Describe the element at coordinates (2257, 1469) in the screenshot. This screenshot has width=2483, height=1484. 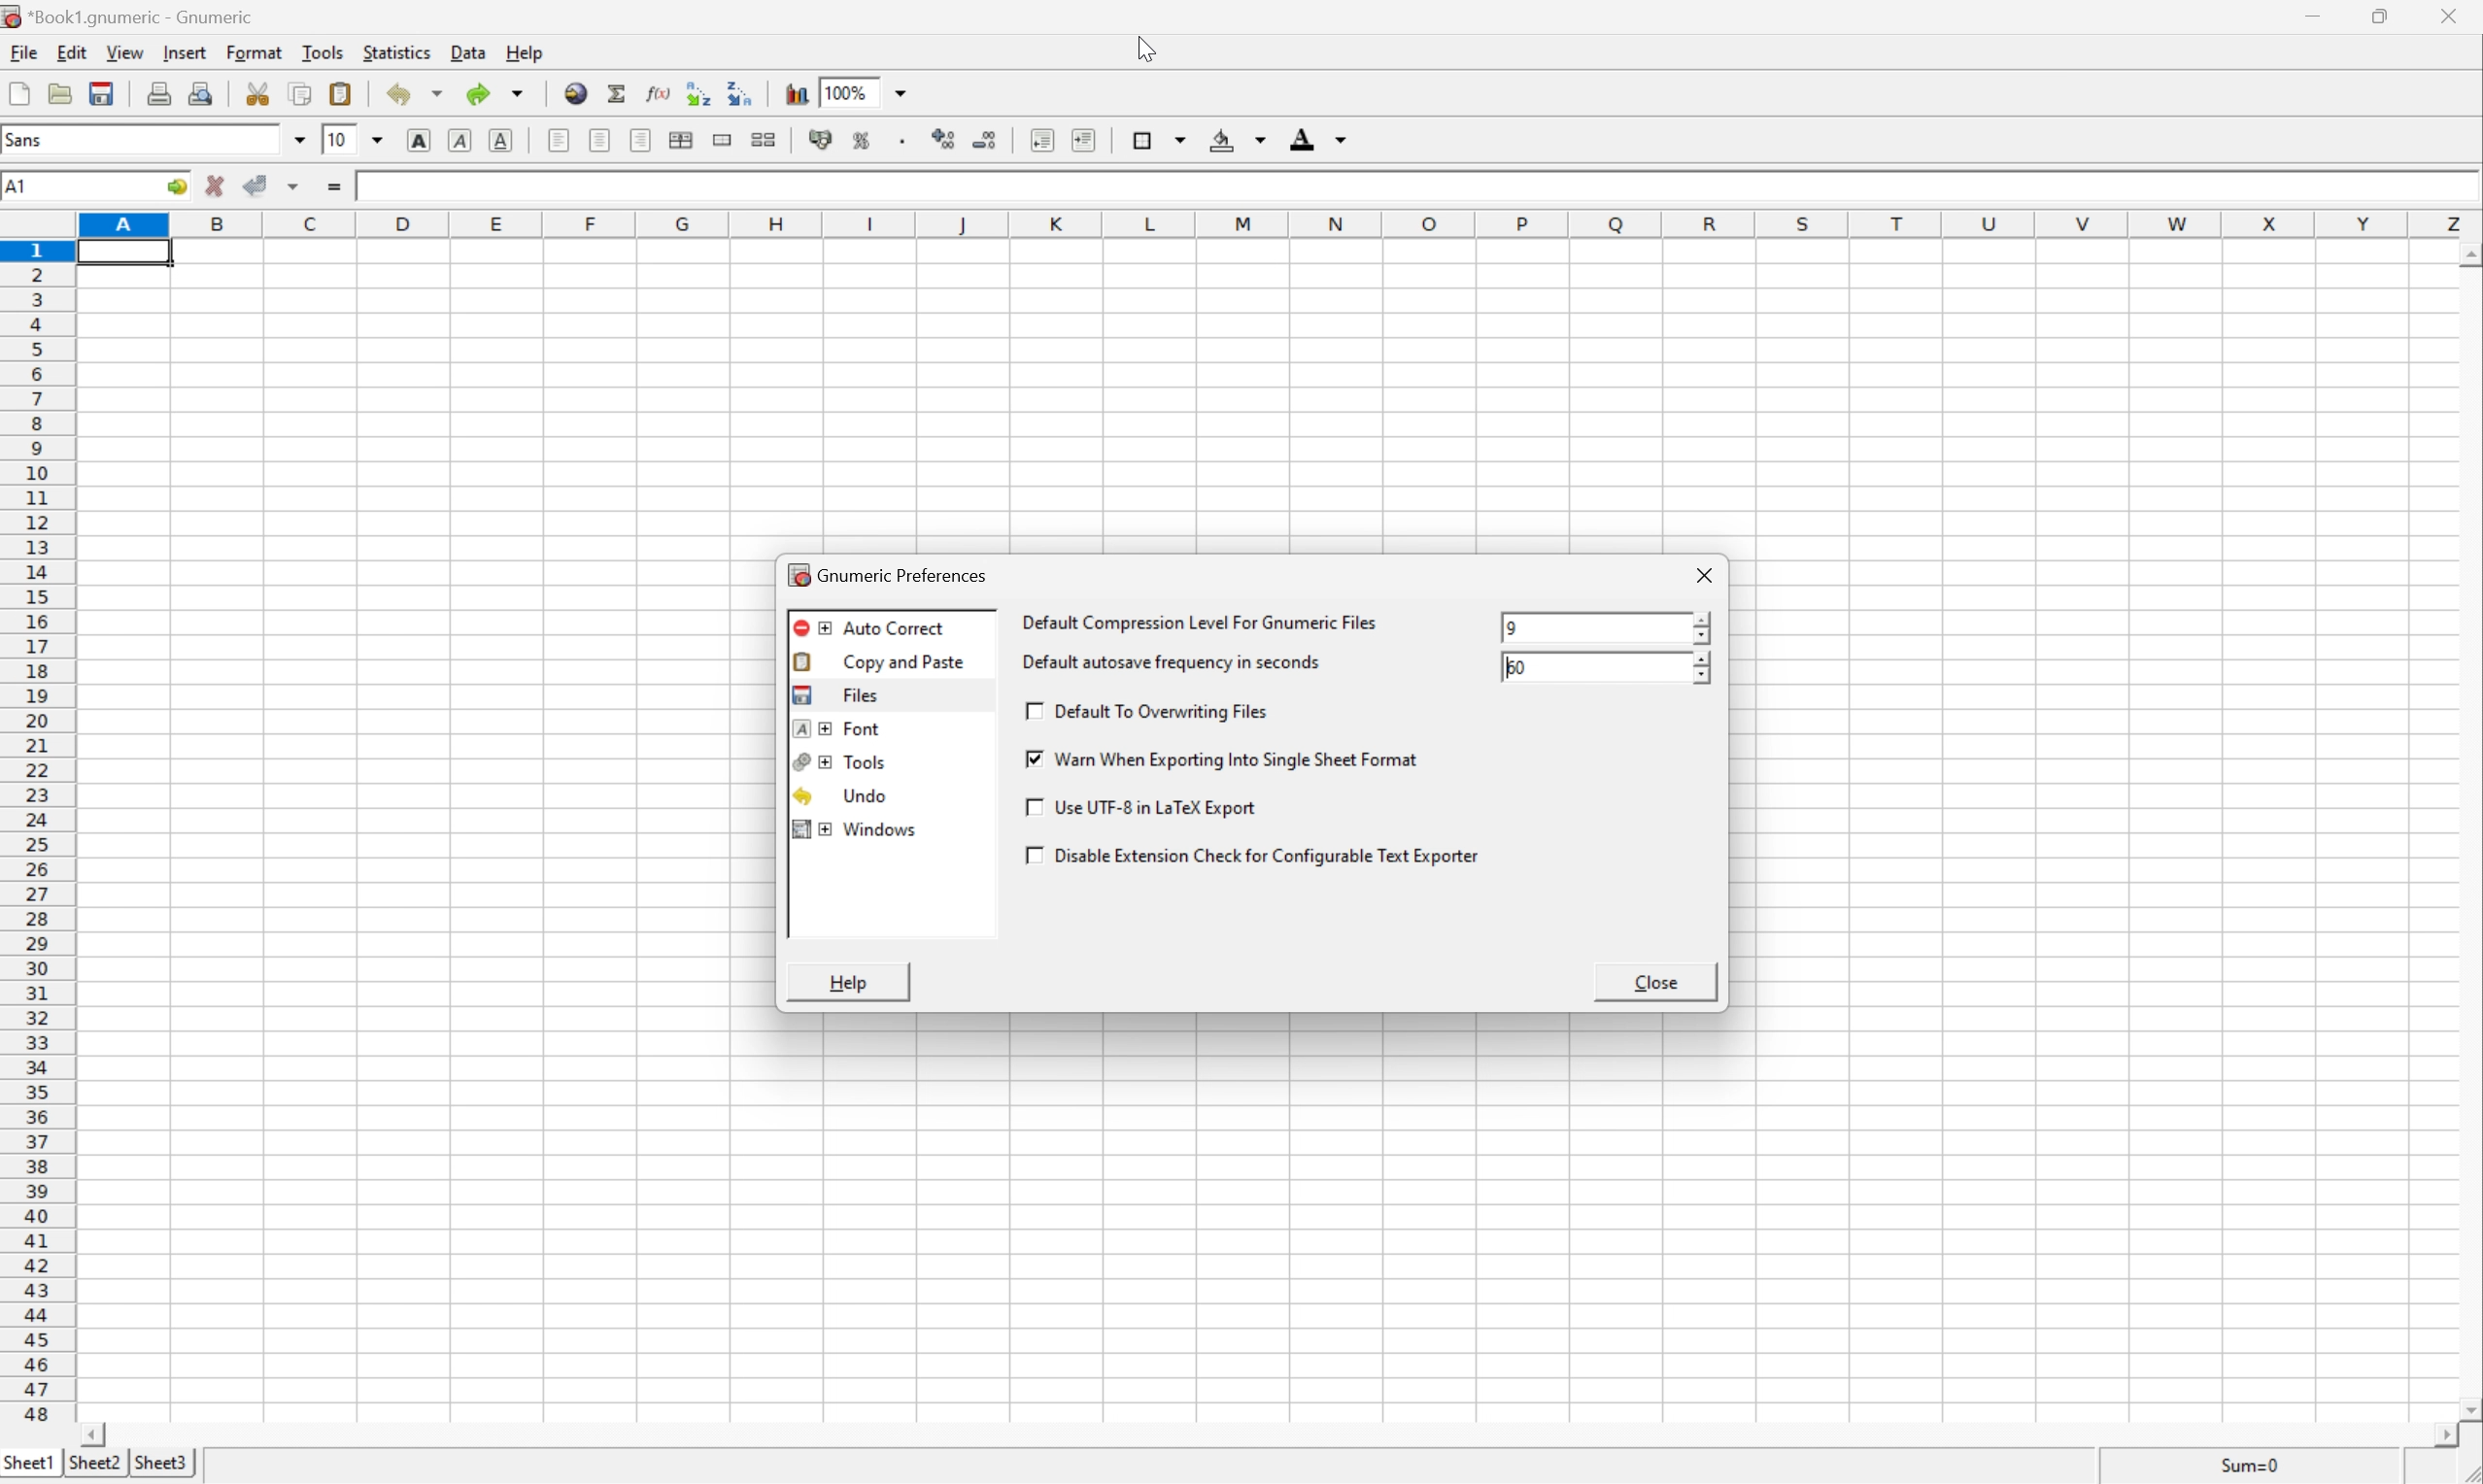
I see `sum=0` at that location.